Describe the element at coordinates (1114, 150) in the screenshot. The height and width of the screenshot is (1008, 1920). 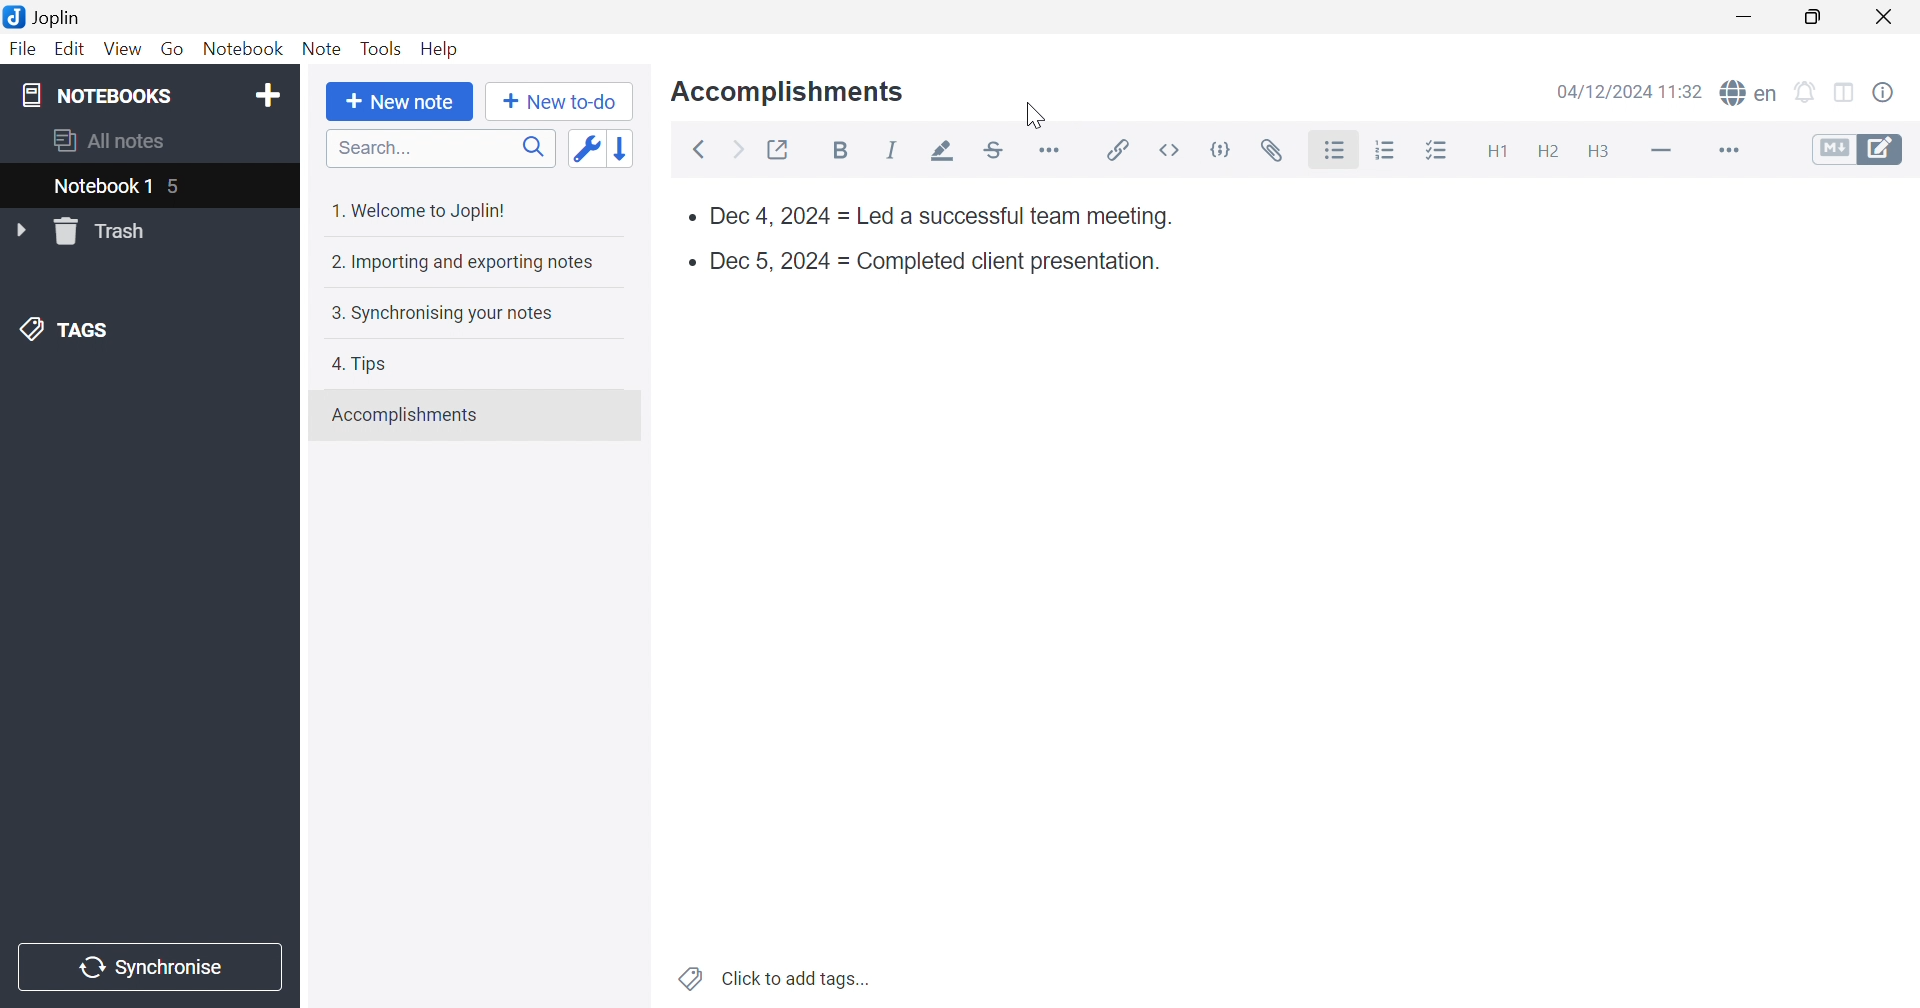
I see `Insert / edit code` at that location.